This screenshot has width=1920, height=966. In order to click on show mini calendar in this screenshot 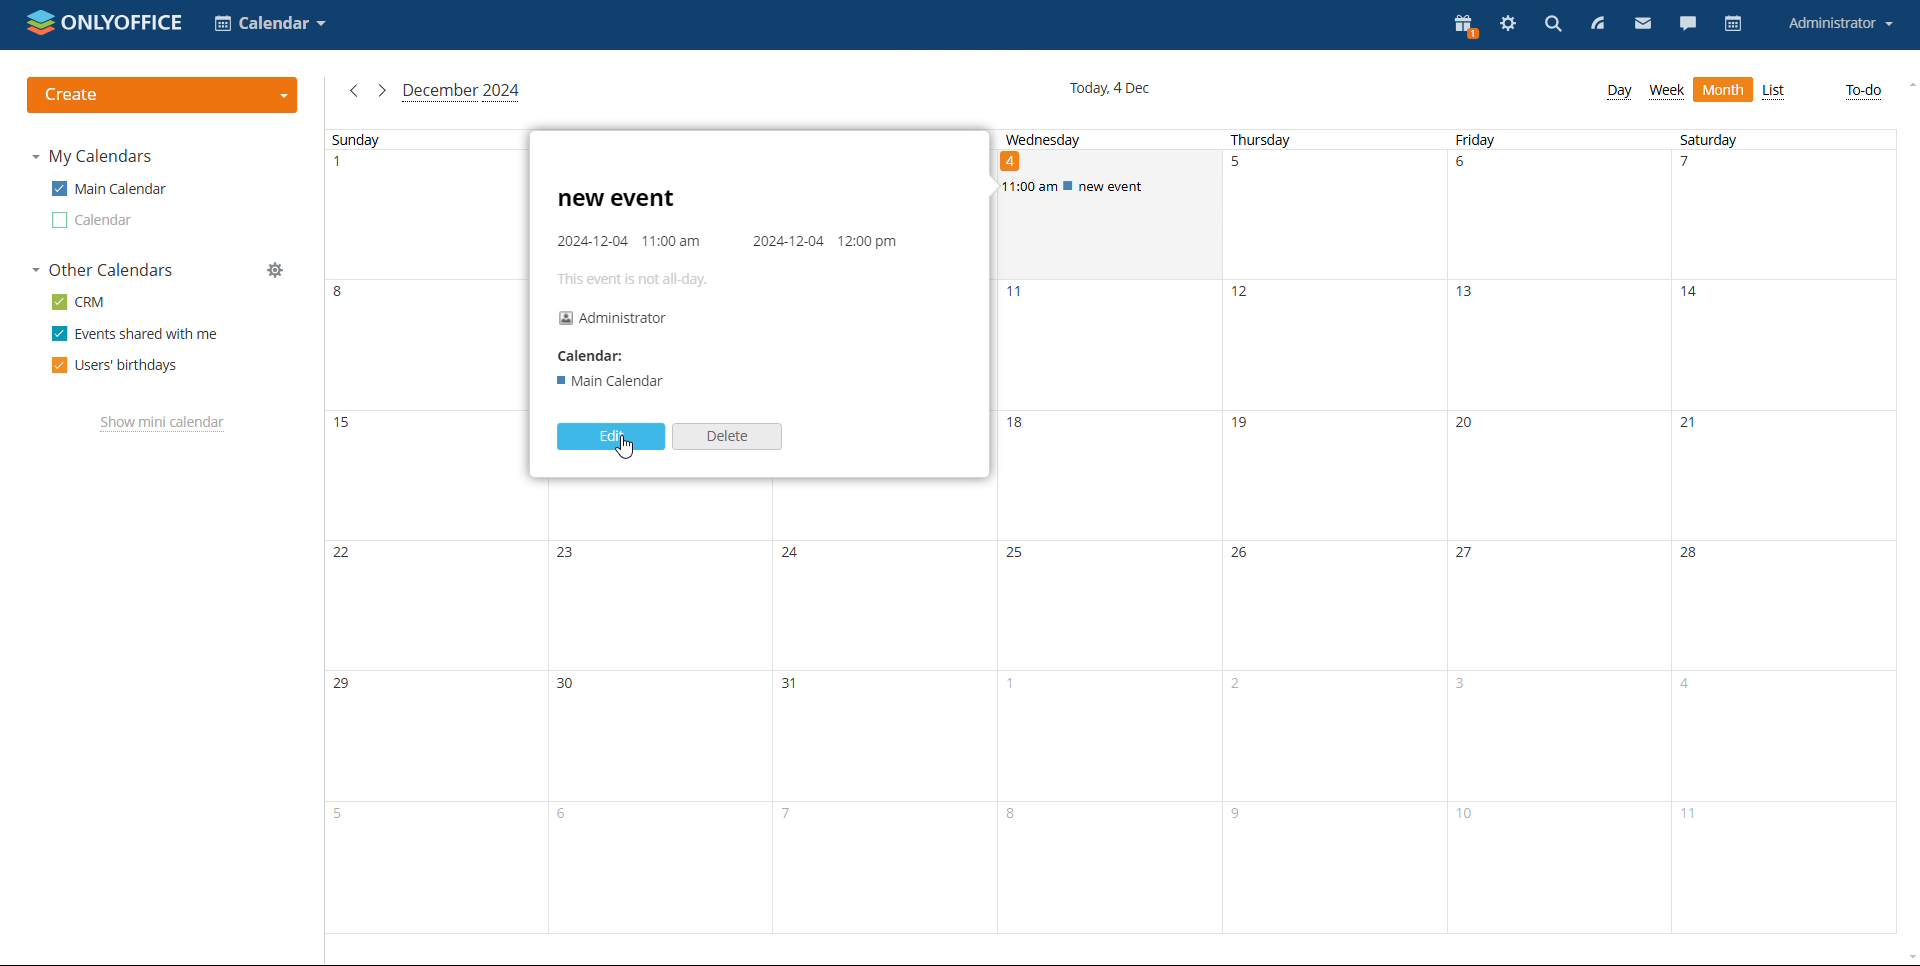, I will do `click(162, 424)`.